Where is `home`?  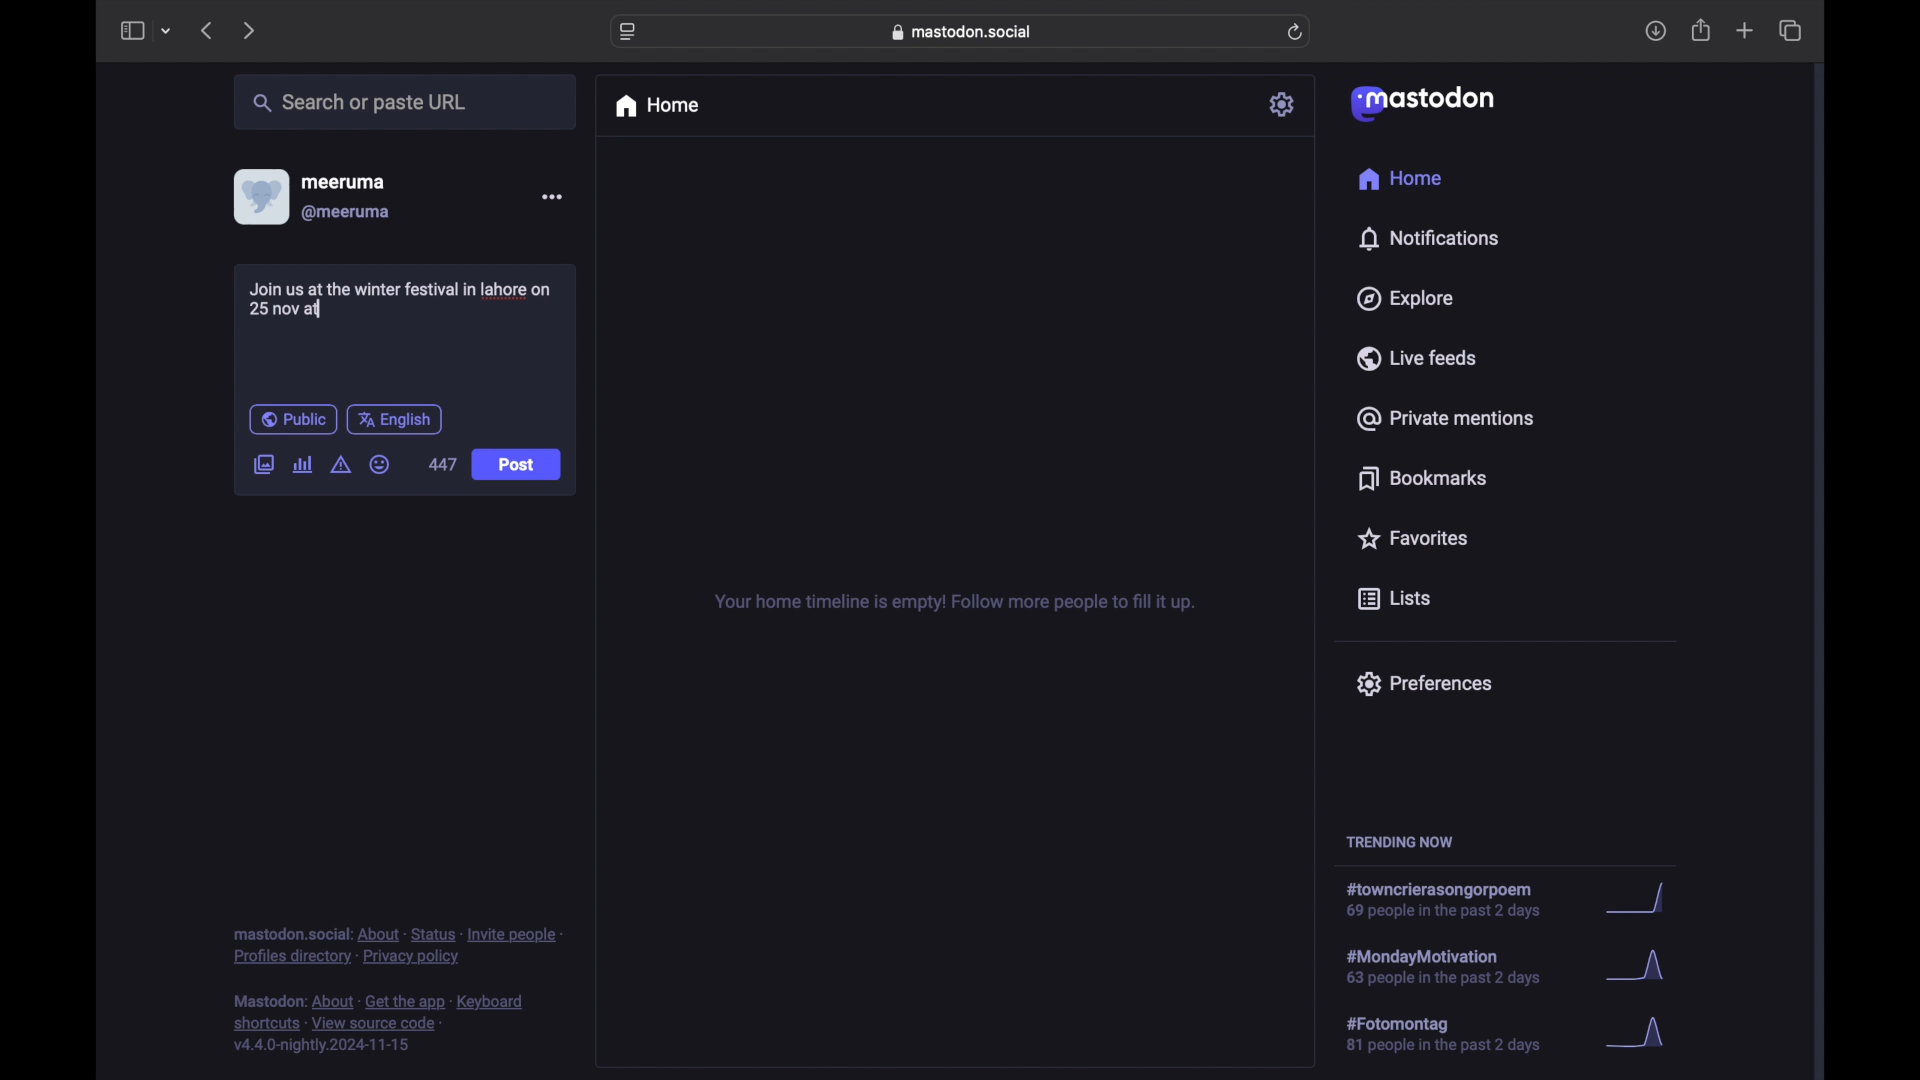 home is located at coordinates (1399, 179).